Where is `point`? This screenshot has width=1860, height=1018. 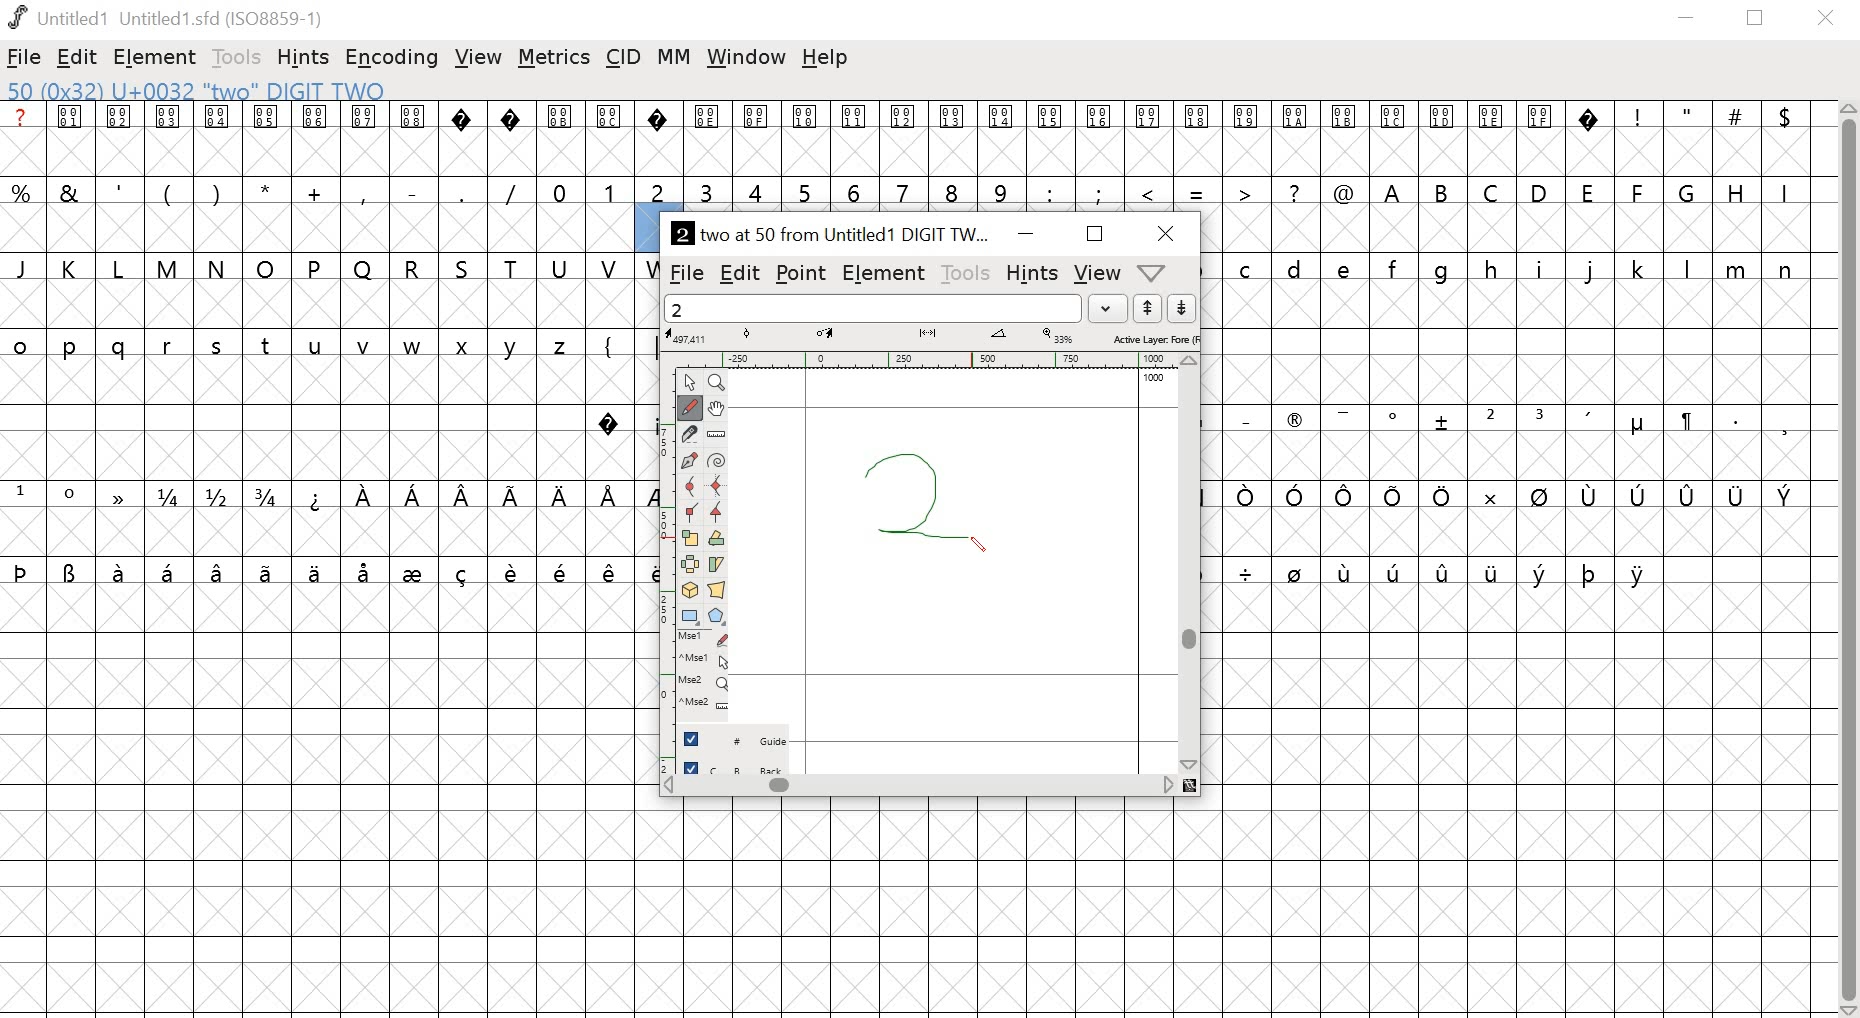 point is located at coordinates (693, 383).